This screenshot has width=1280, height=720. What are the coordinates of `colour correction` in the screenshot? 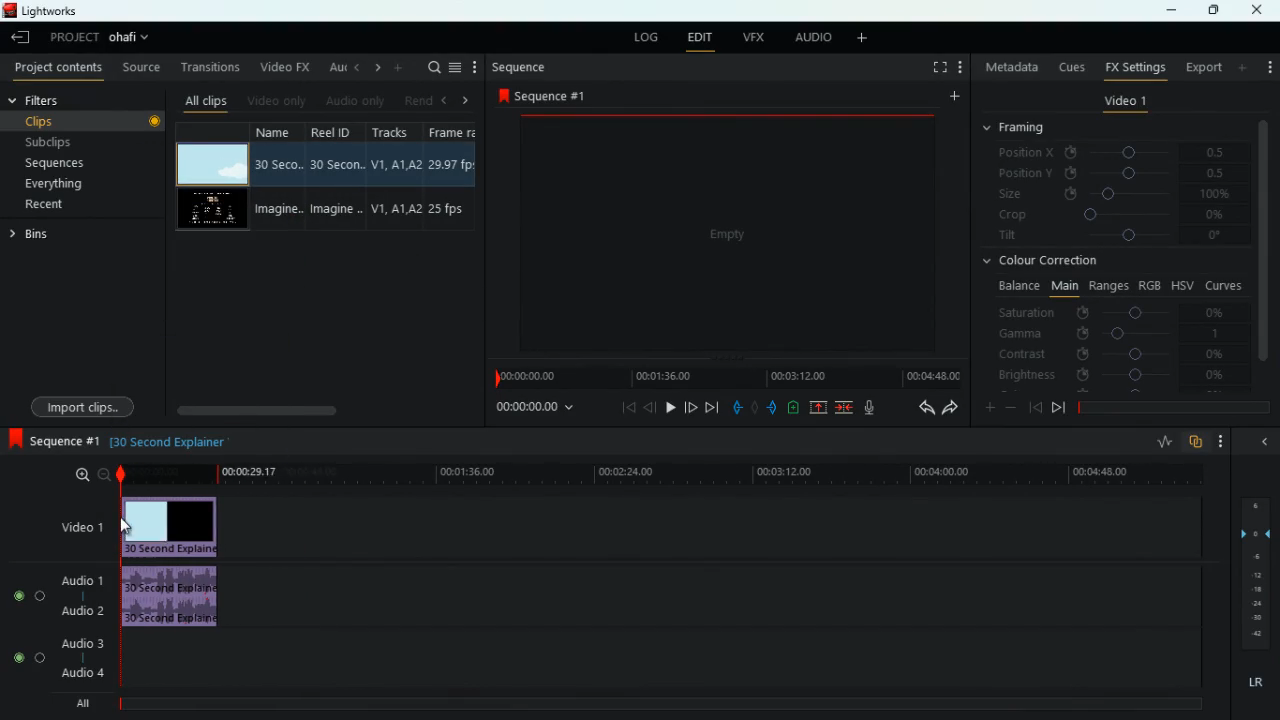 It's located at (1049, 262).